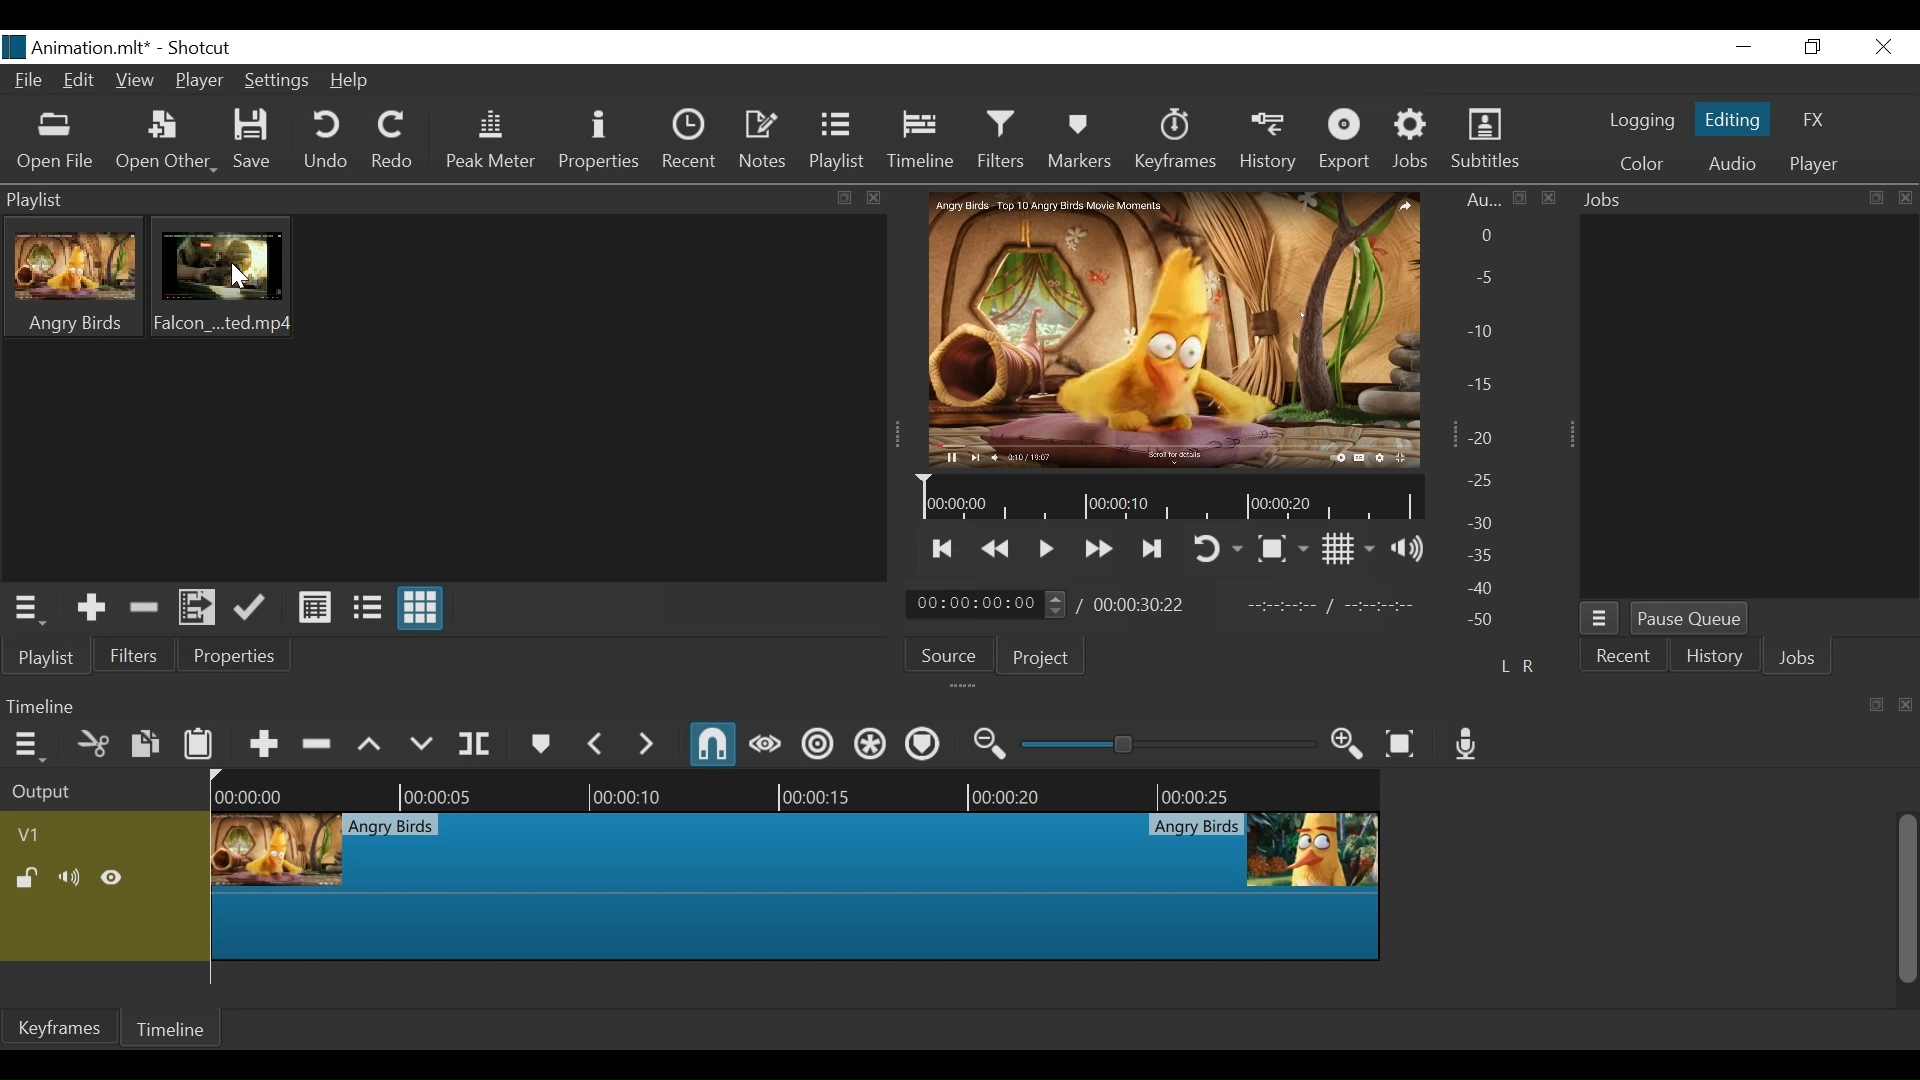 The height and width of the screenshot is (1080, 1920). What do you see at coordinates (1908, 900) in the screenshot?
I see `Vertical Scroll bar` at bounding box center [1908, 900].